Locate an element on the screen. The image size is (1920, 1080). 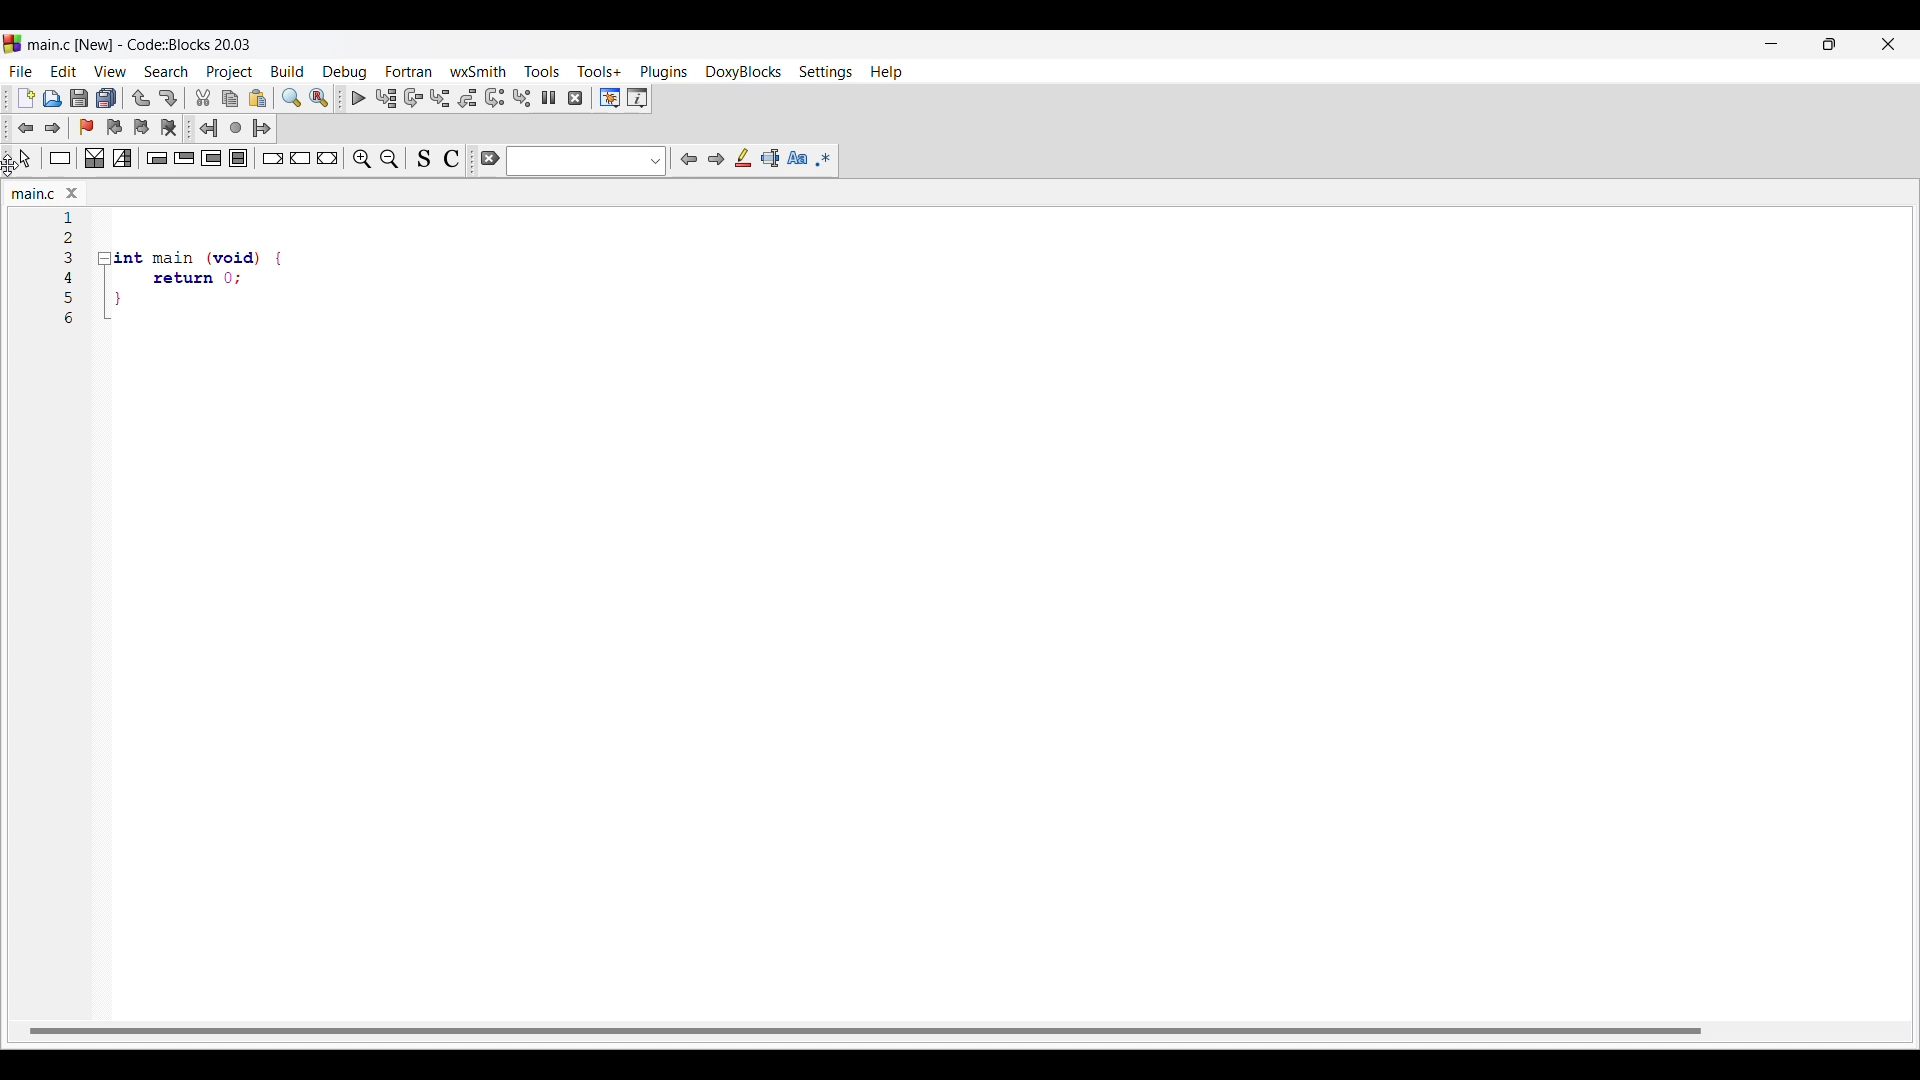
Match case is located at coordinates (797, 157).